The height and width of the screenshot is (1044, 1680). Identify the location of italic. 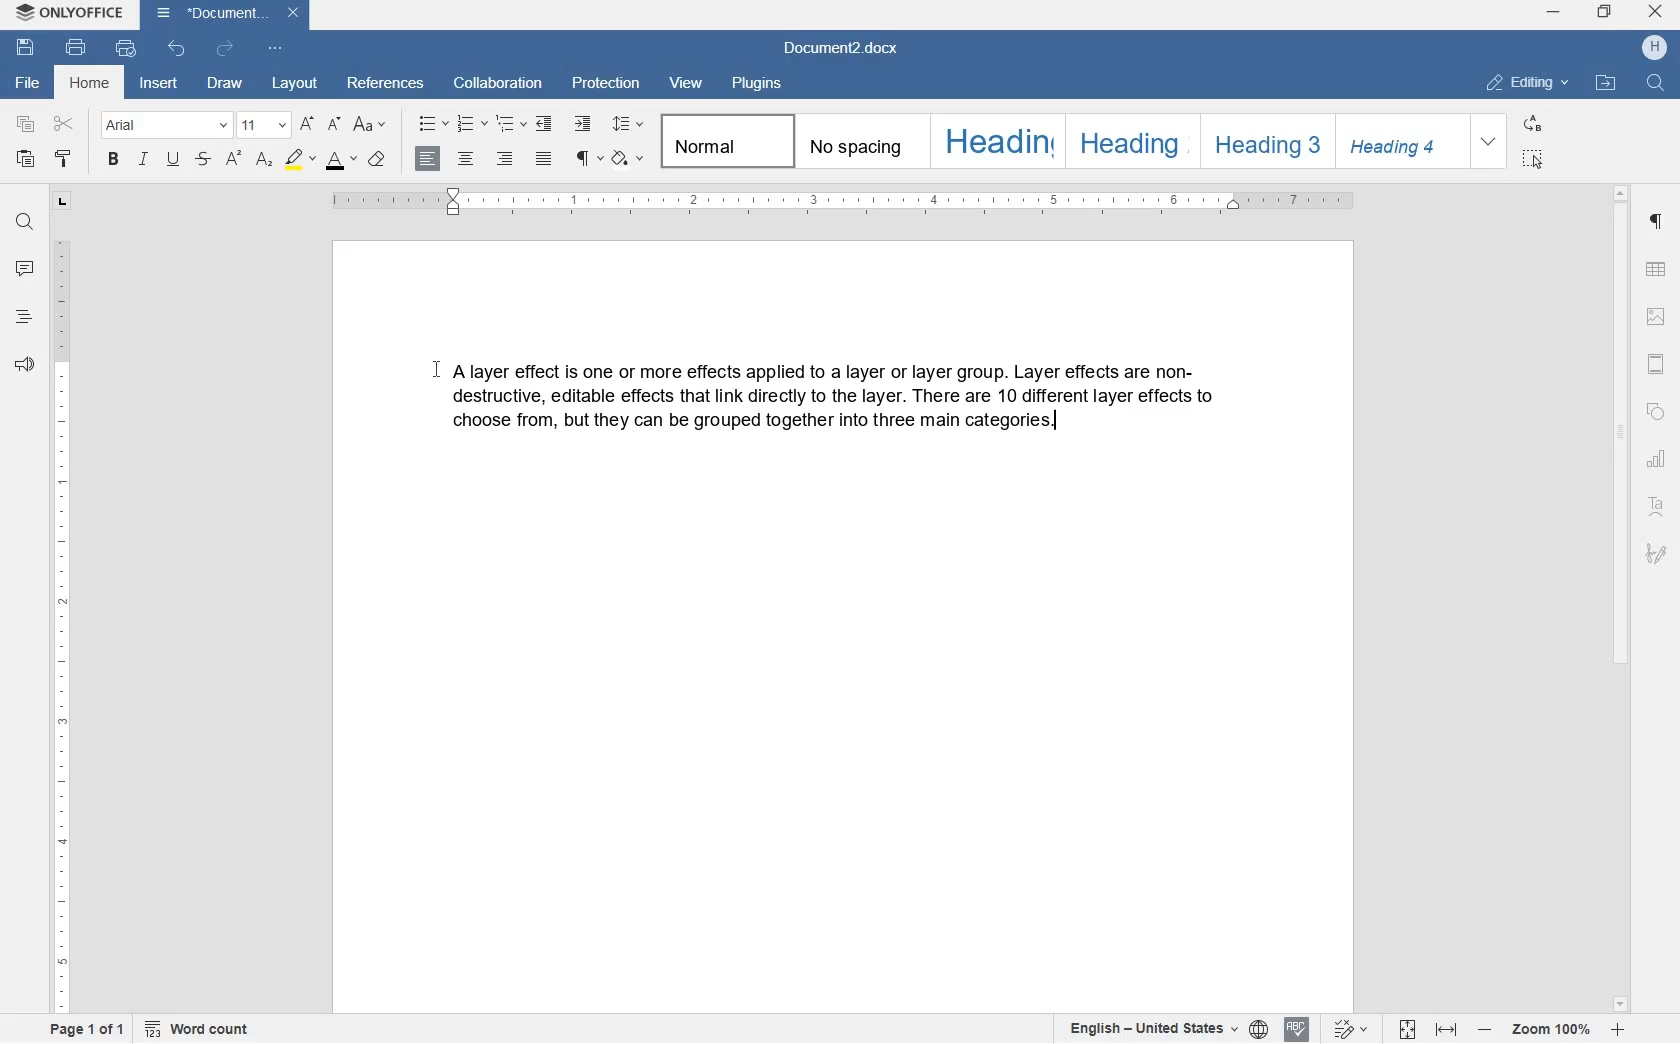
(144, 160).